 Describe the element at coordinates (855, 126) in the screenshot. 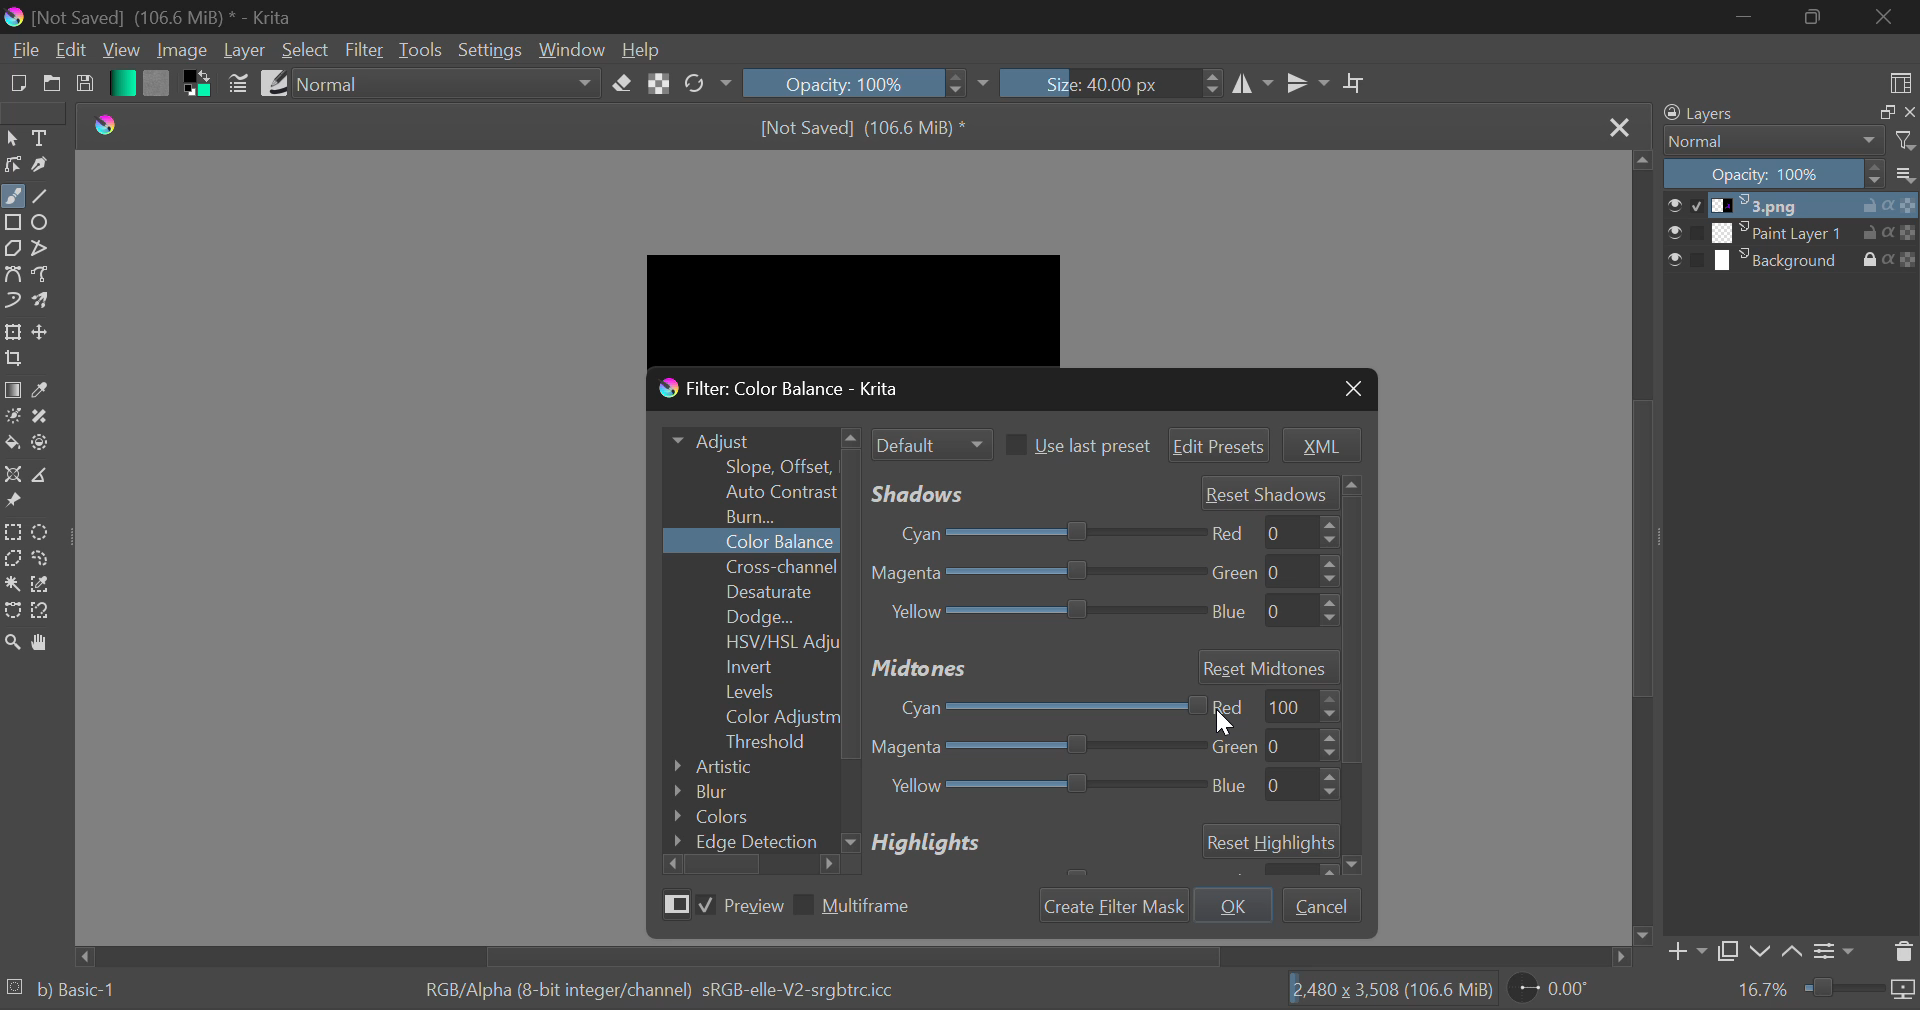

I see `[Not Saved] (106.6 MiB) *` at that location.